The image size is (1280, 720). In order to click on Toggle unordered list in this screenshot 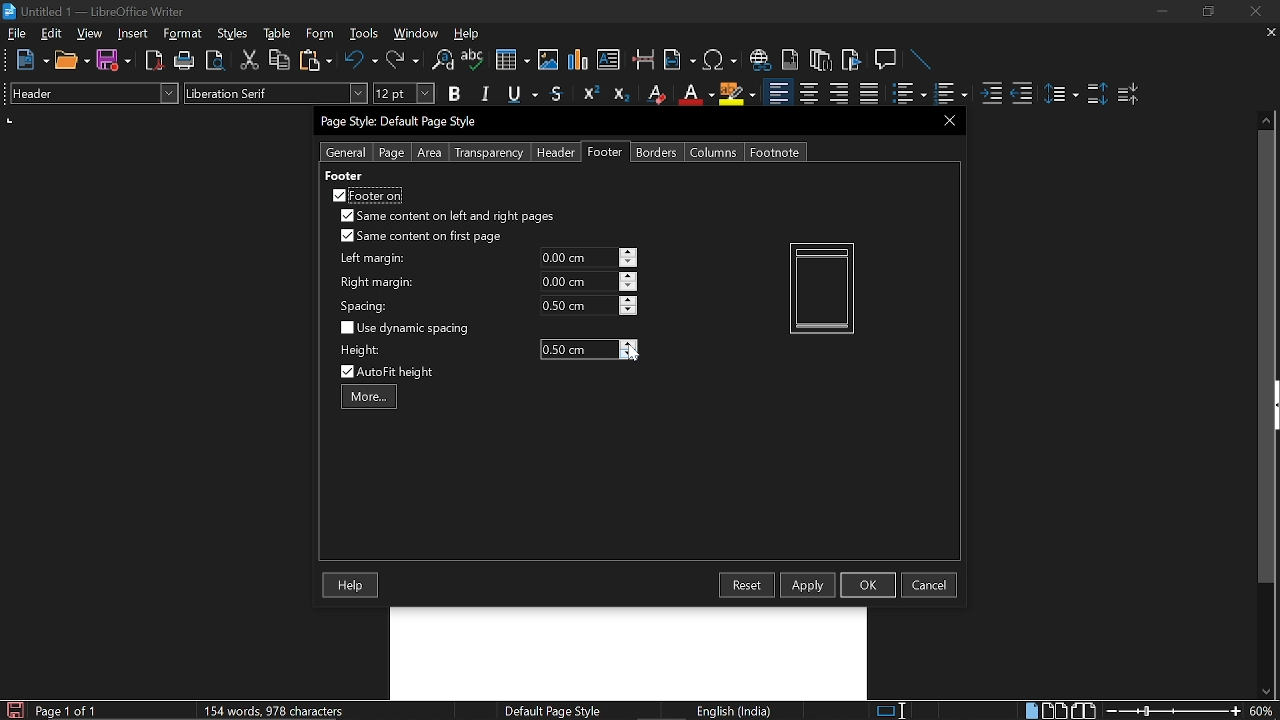, I will do `click(949, 94)`.